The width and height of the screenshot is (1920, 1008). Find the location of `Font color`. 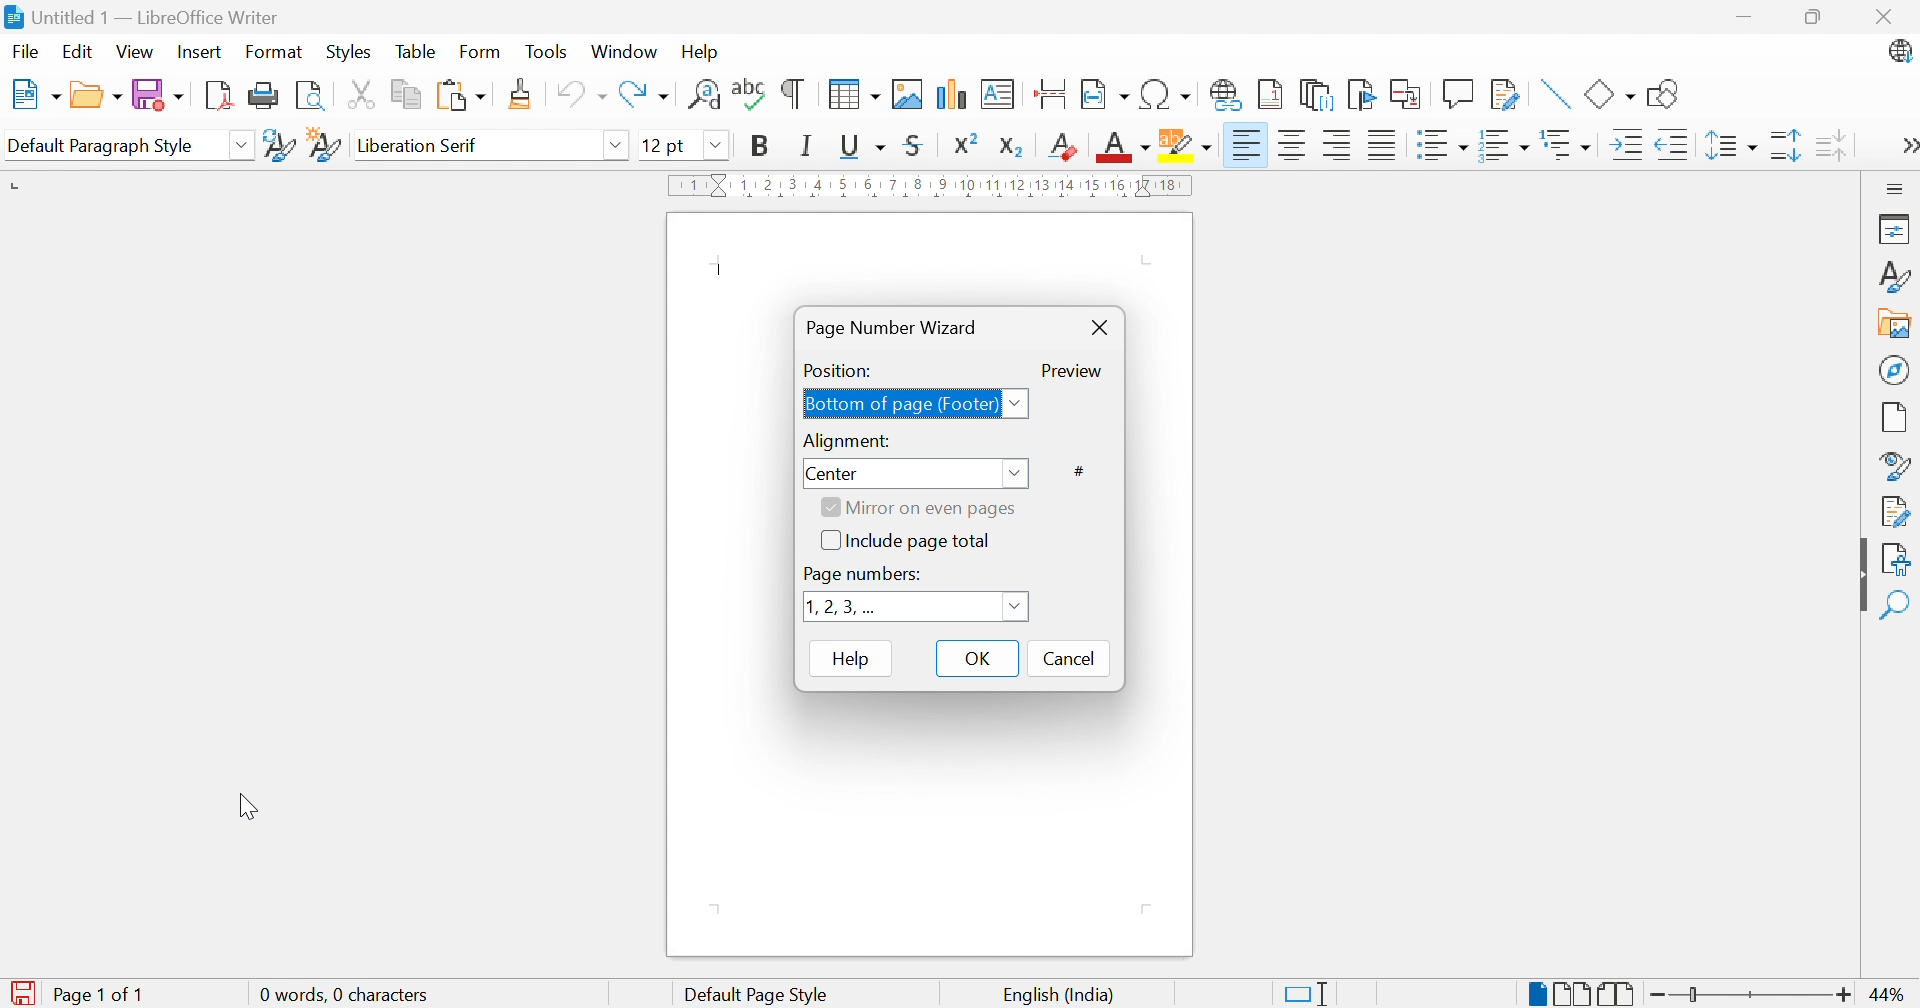

Font color is located at coordinates (1125, 149).